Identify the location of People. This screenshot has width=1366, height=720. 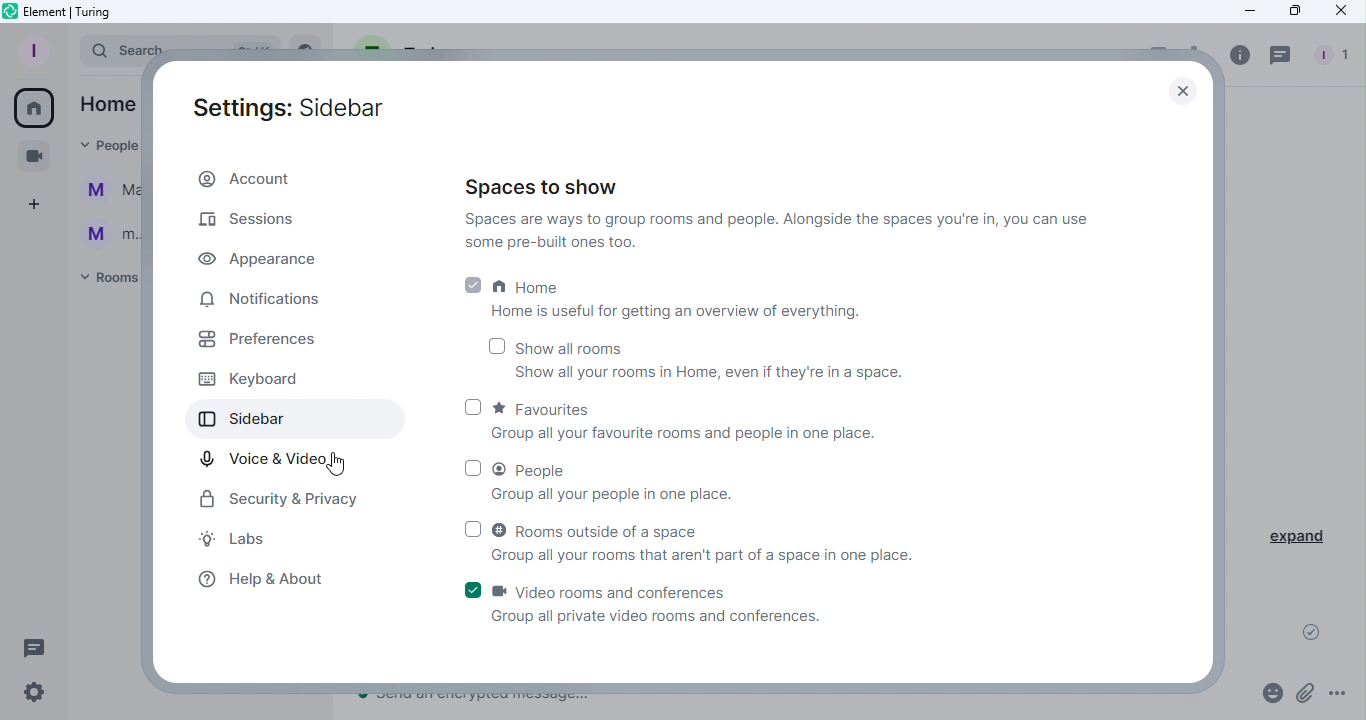
(1335, 56).